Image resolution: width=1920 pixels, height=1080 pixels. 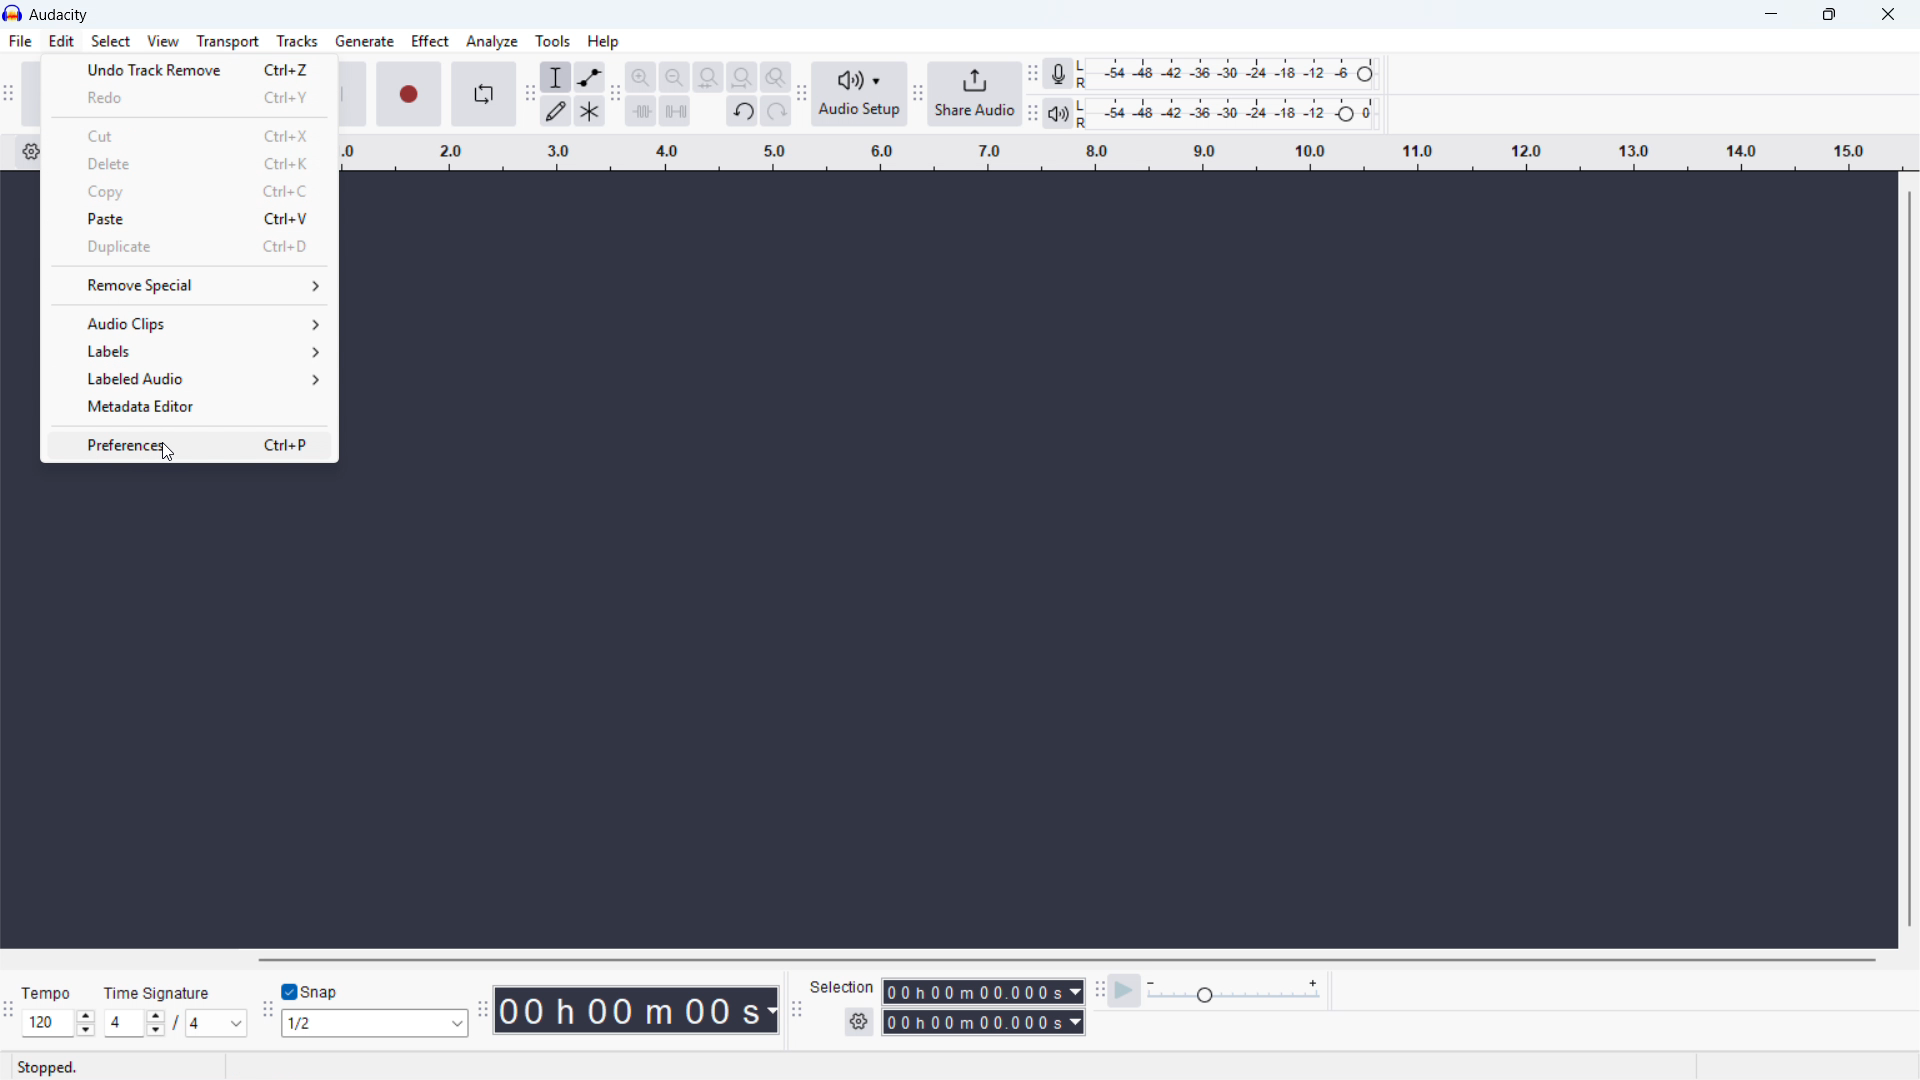 I want to click on fit project to width, so click(x=742, y=77).